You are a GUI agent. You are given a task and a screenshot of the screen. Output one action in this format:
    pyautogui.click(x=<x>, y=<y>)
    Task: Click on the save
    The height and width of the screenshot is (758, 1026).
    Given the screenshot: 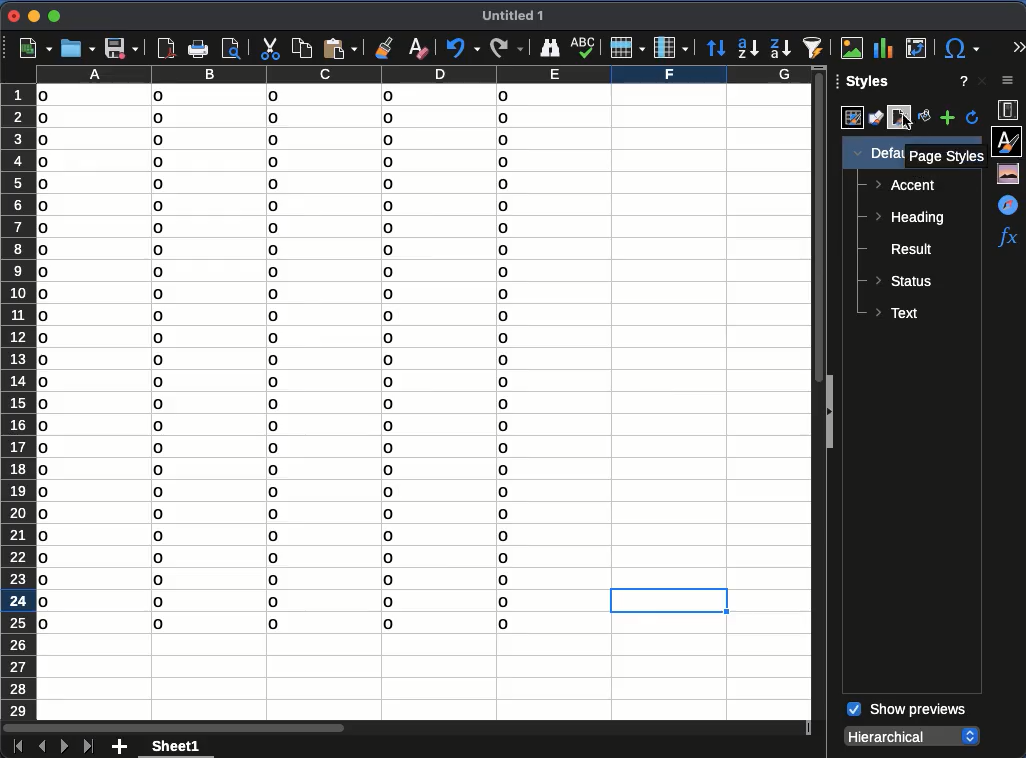 What is the action you would take?
    pyautogui.click(x=120, y=49)
    